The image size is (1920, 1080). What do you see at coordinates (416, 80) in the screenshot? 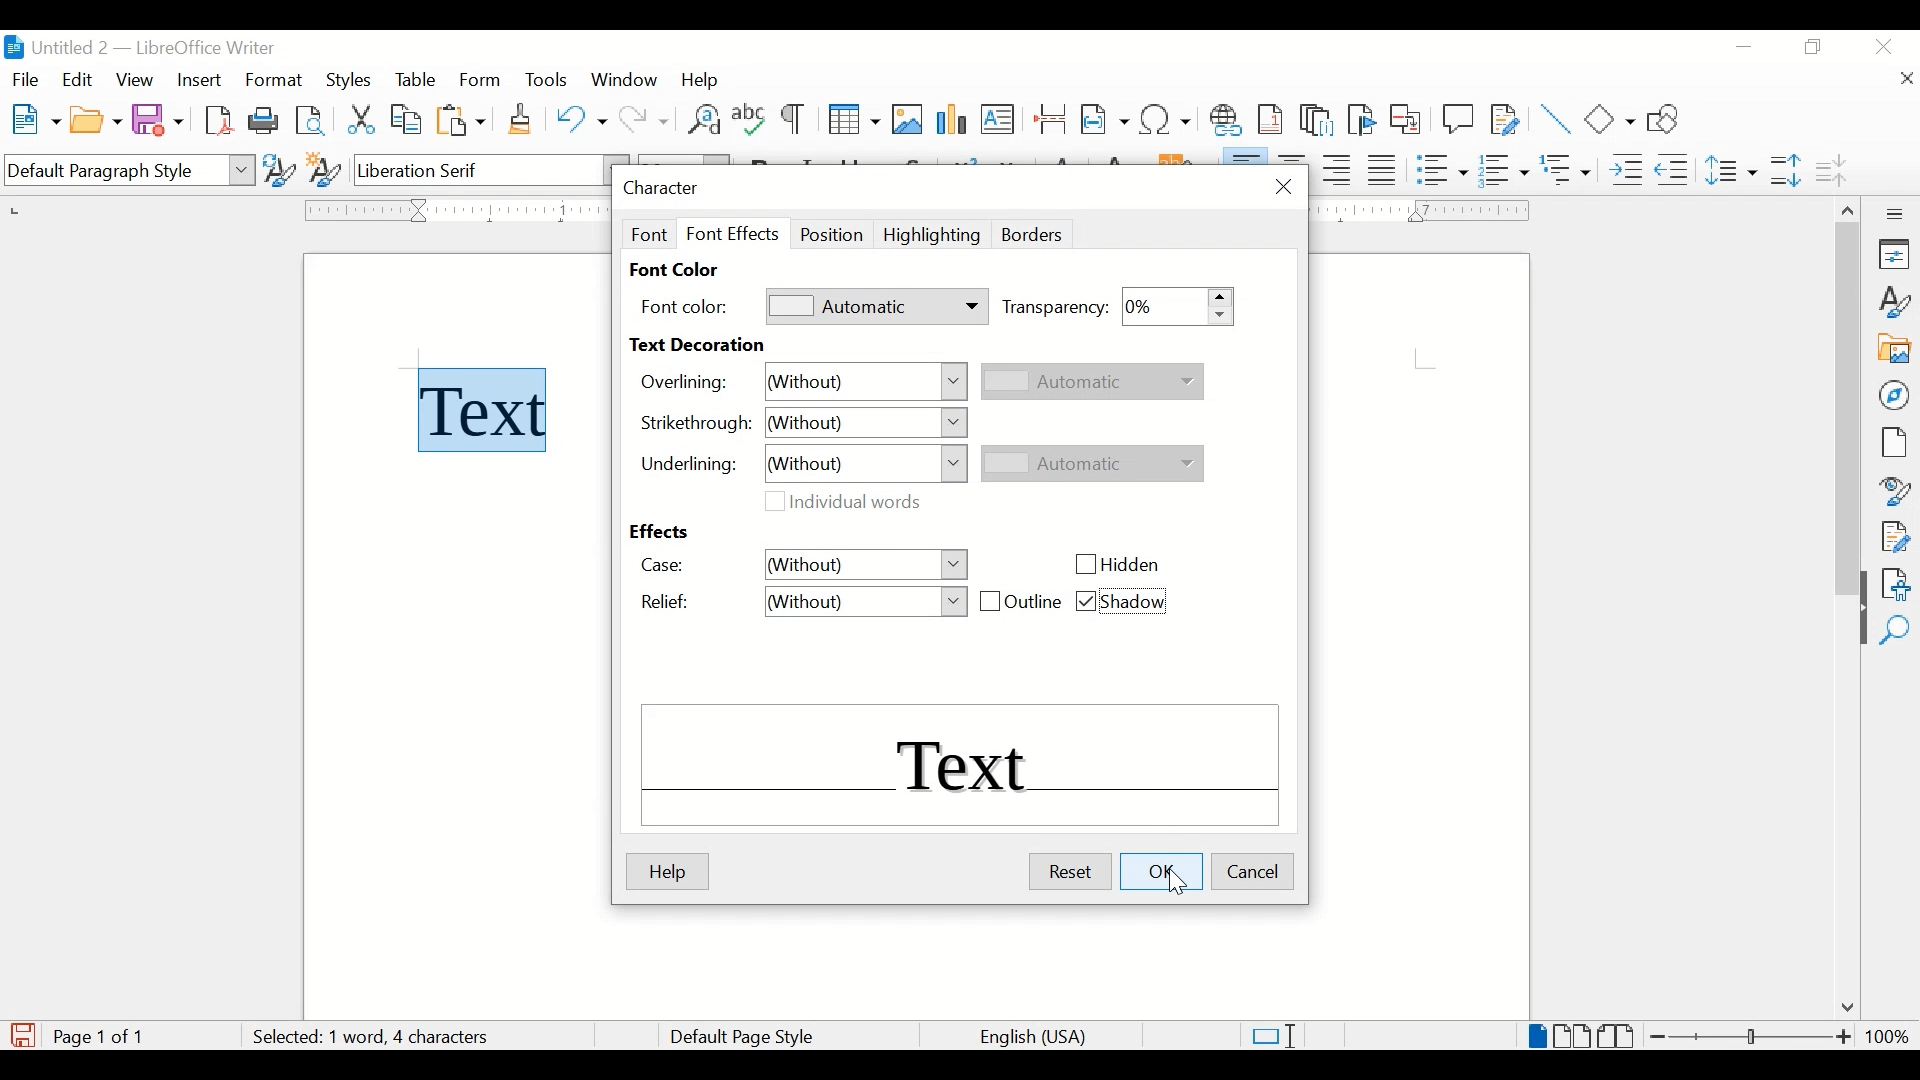
I see `table` at bounding box center [416, 80].